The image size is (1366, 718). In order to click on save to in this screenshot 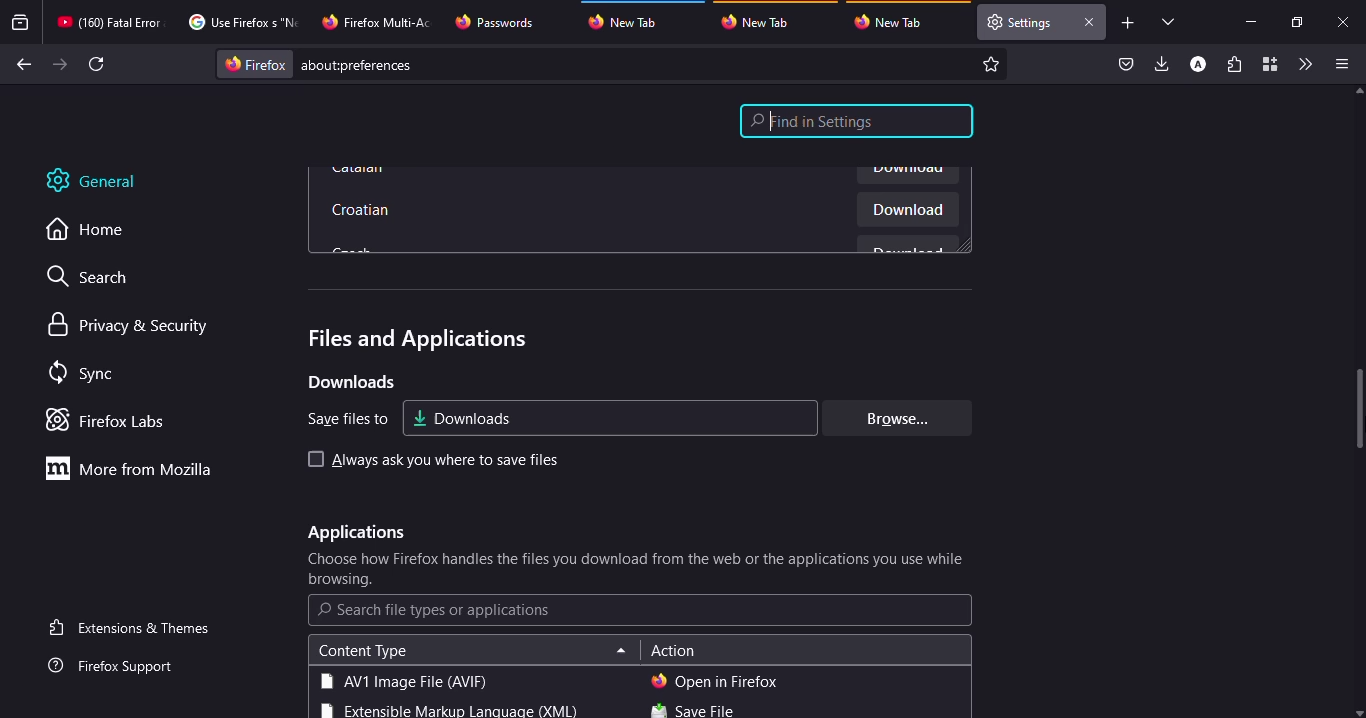, I will do `click(340, 418)`.